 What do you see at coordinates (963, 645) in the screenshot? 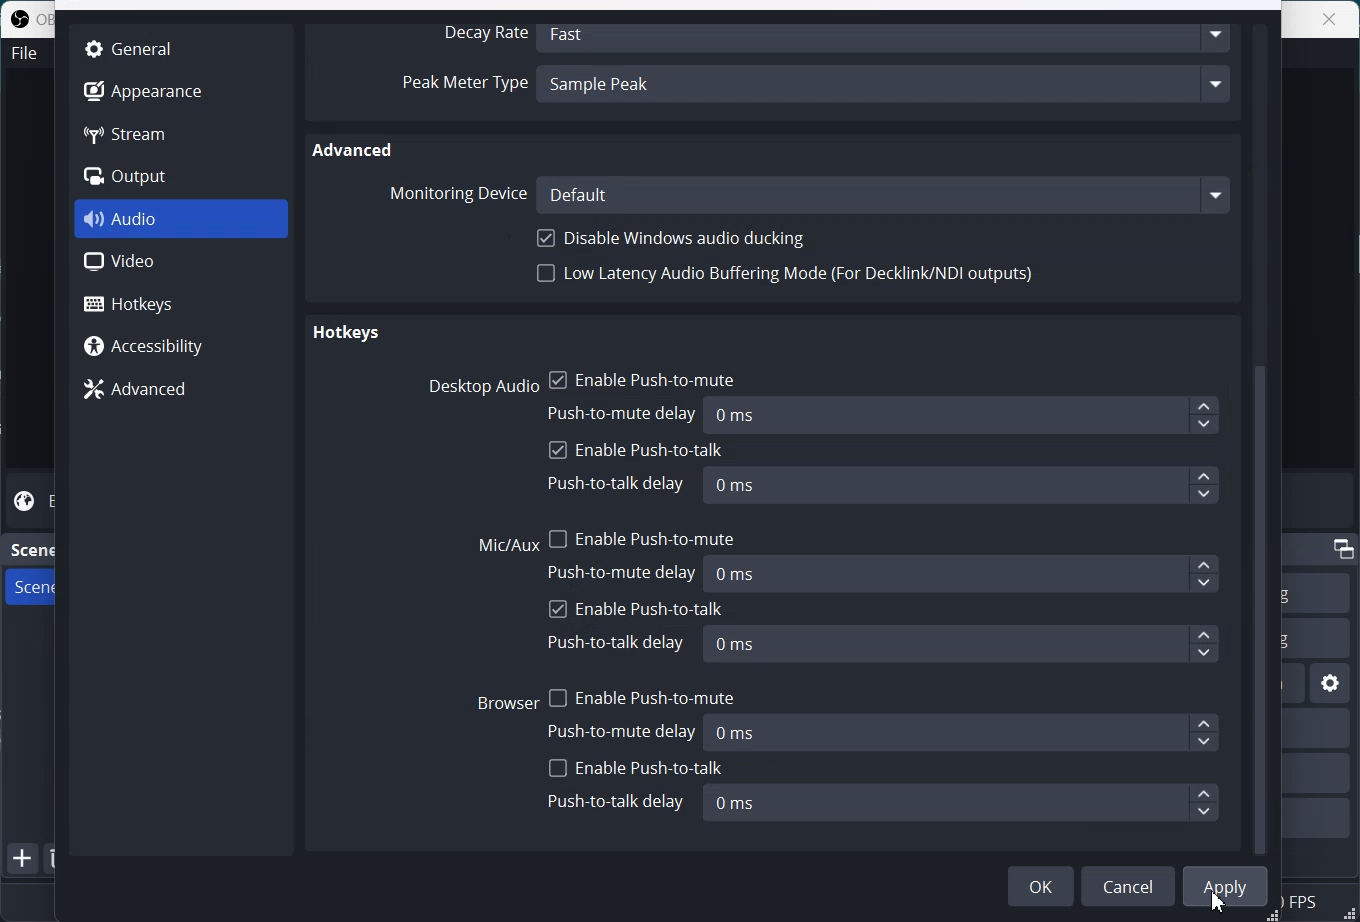
I see `0 ms` at bounding box center [963, 645].